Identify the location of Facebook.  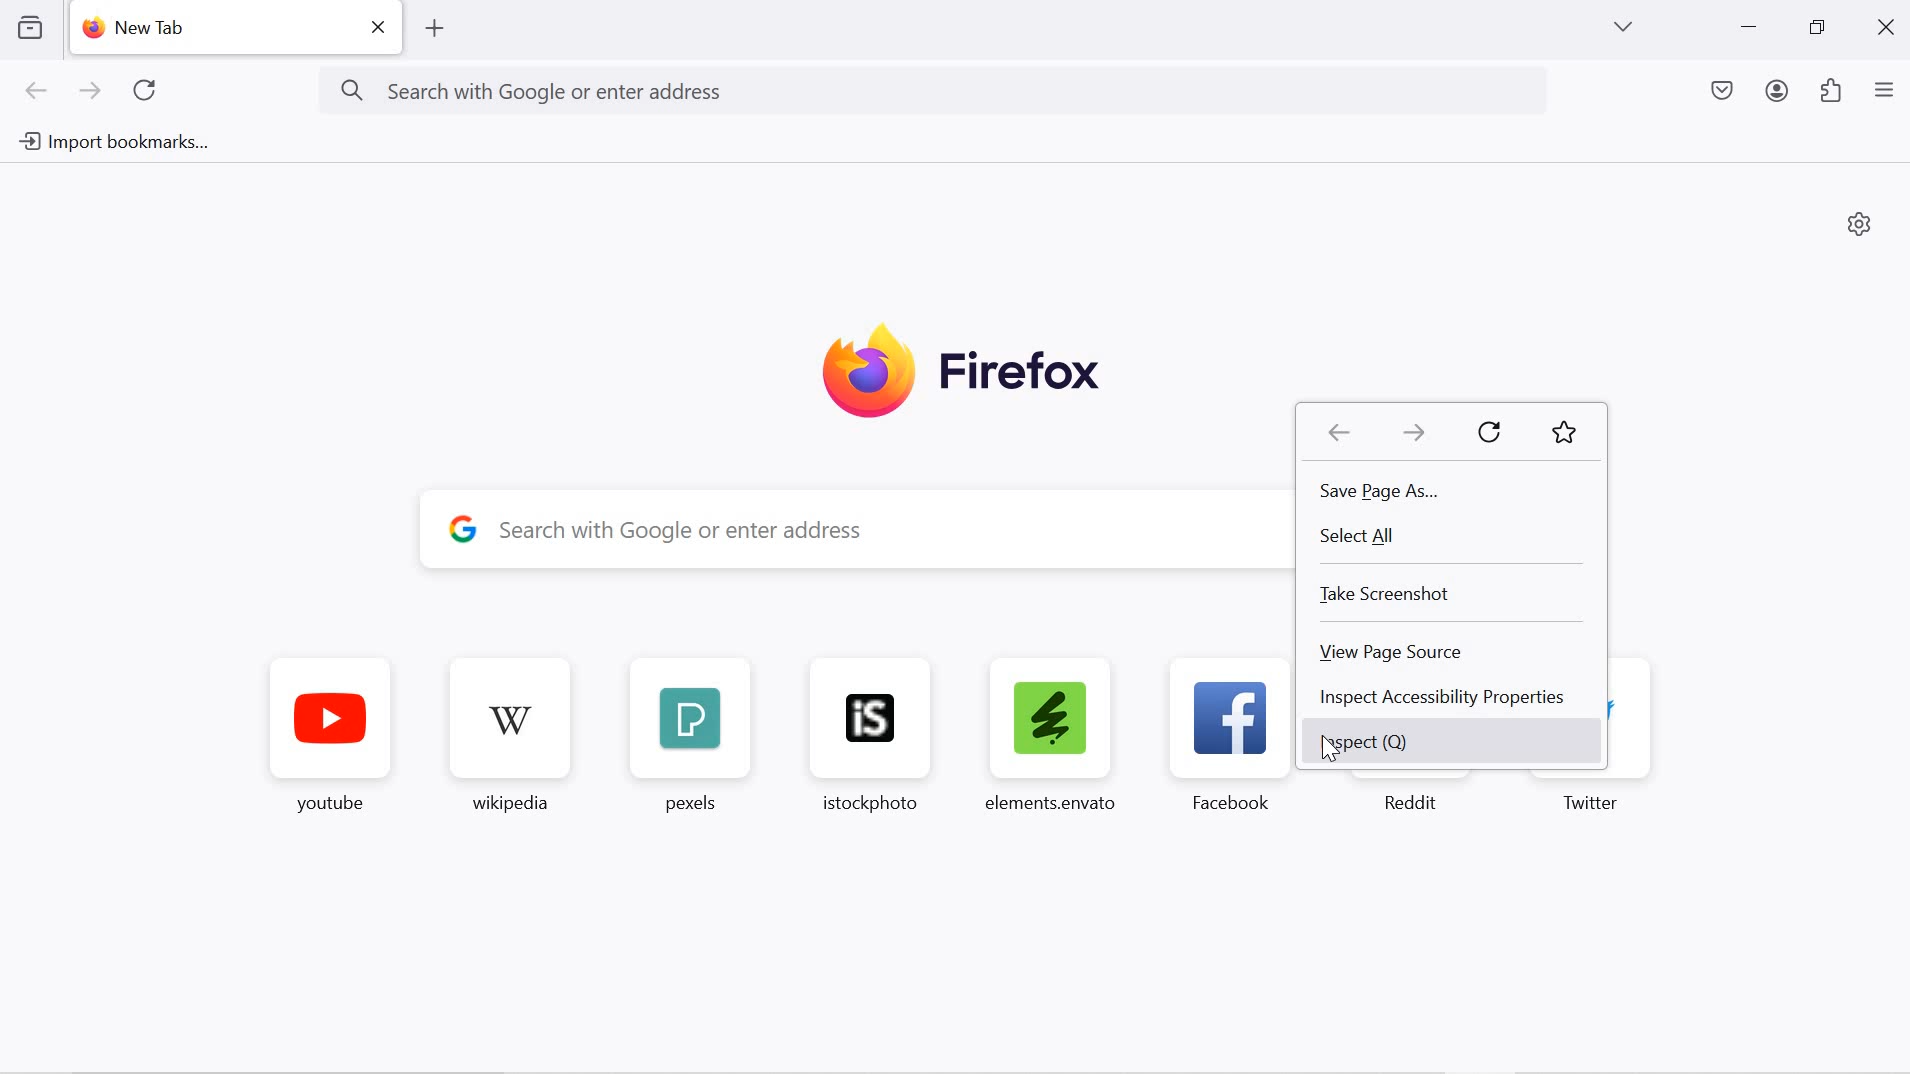
(1228, 749).